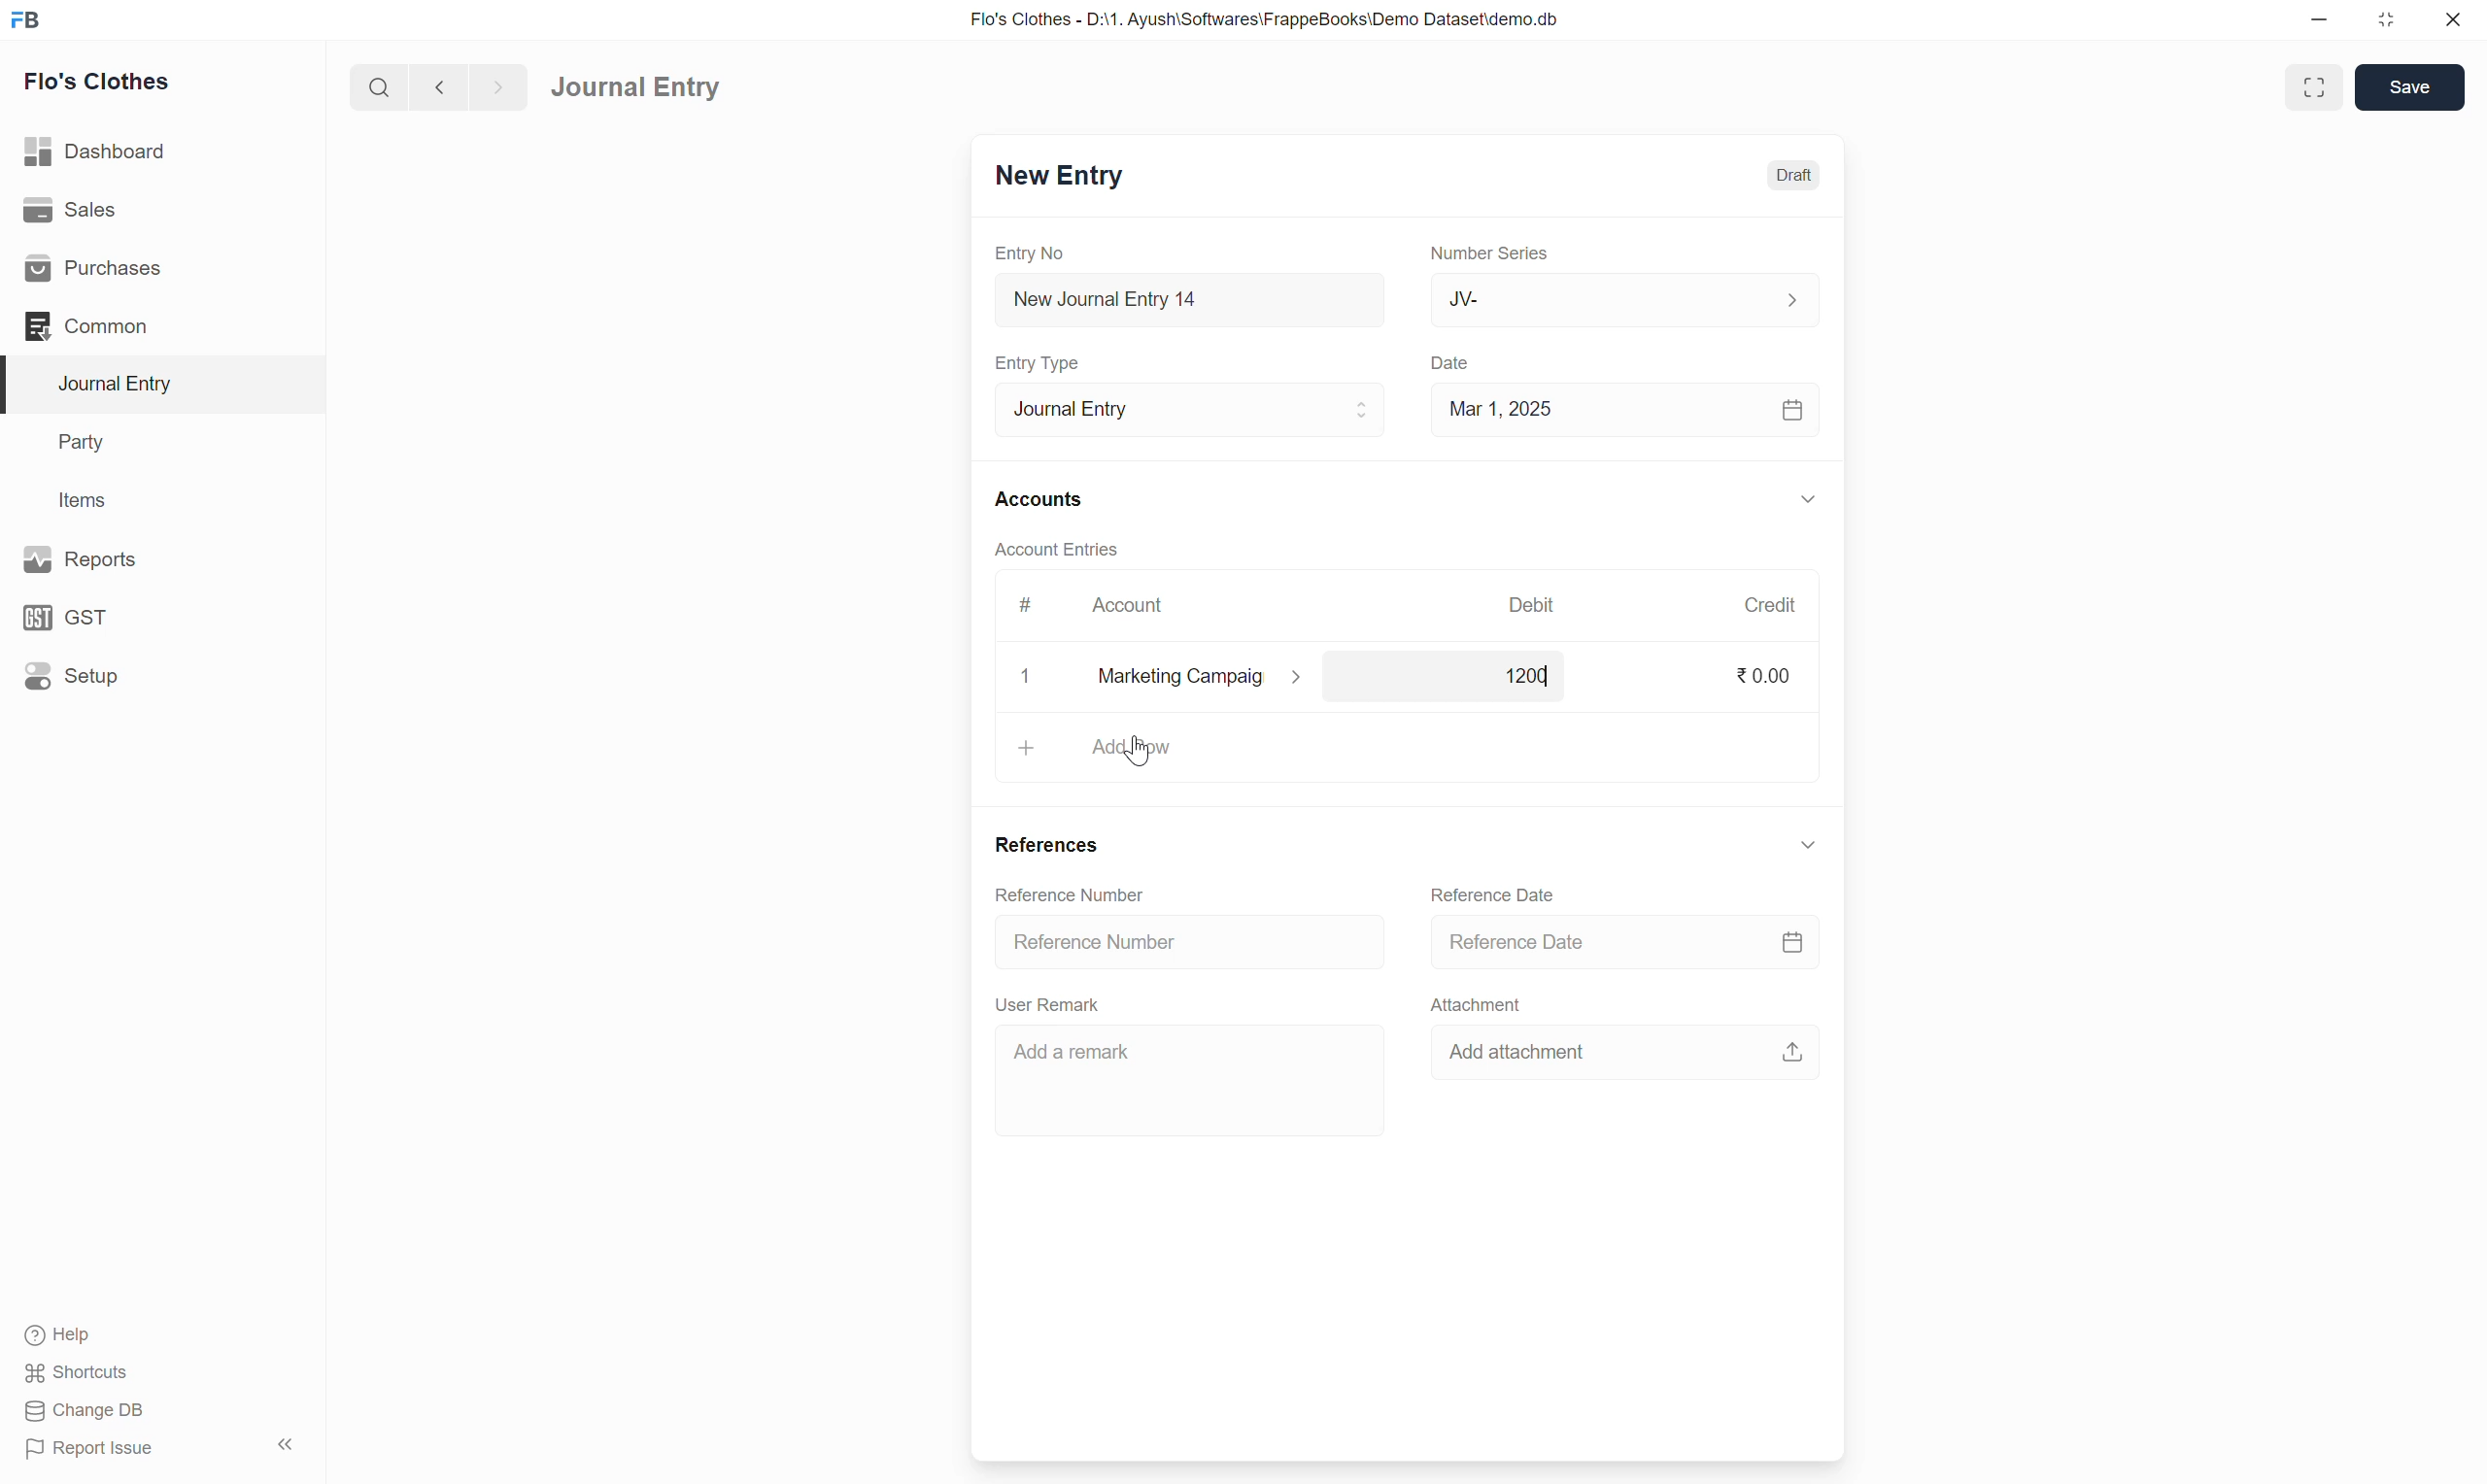 The image size is (2487, 1484). I want to click on Journal Entry, so click(635, 88).